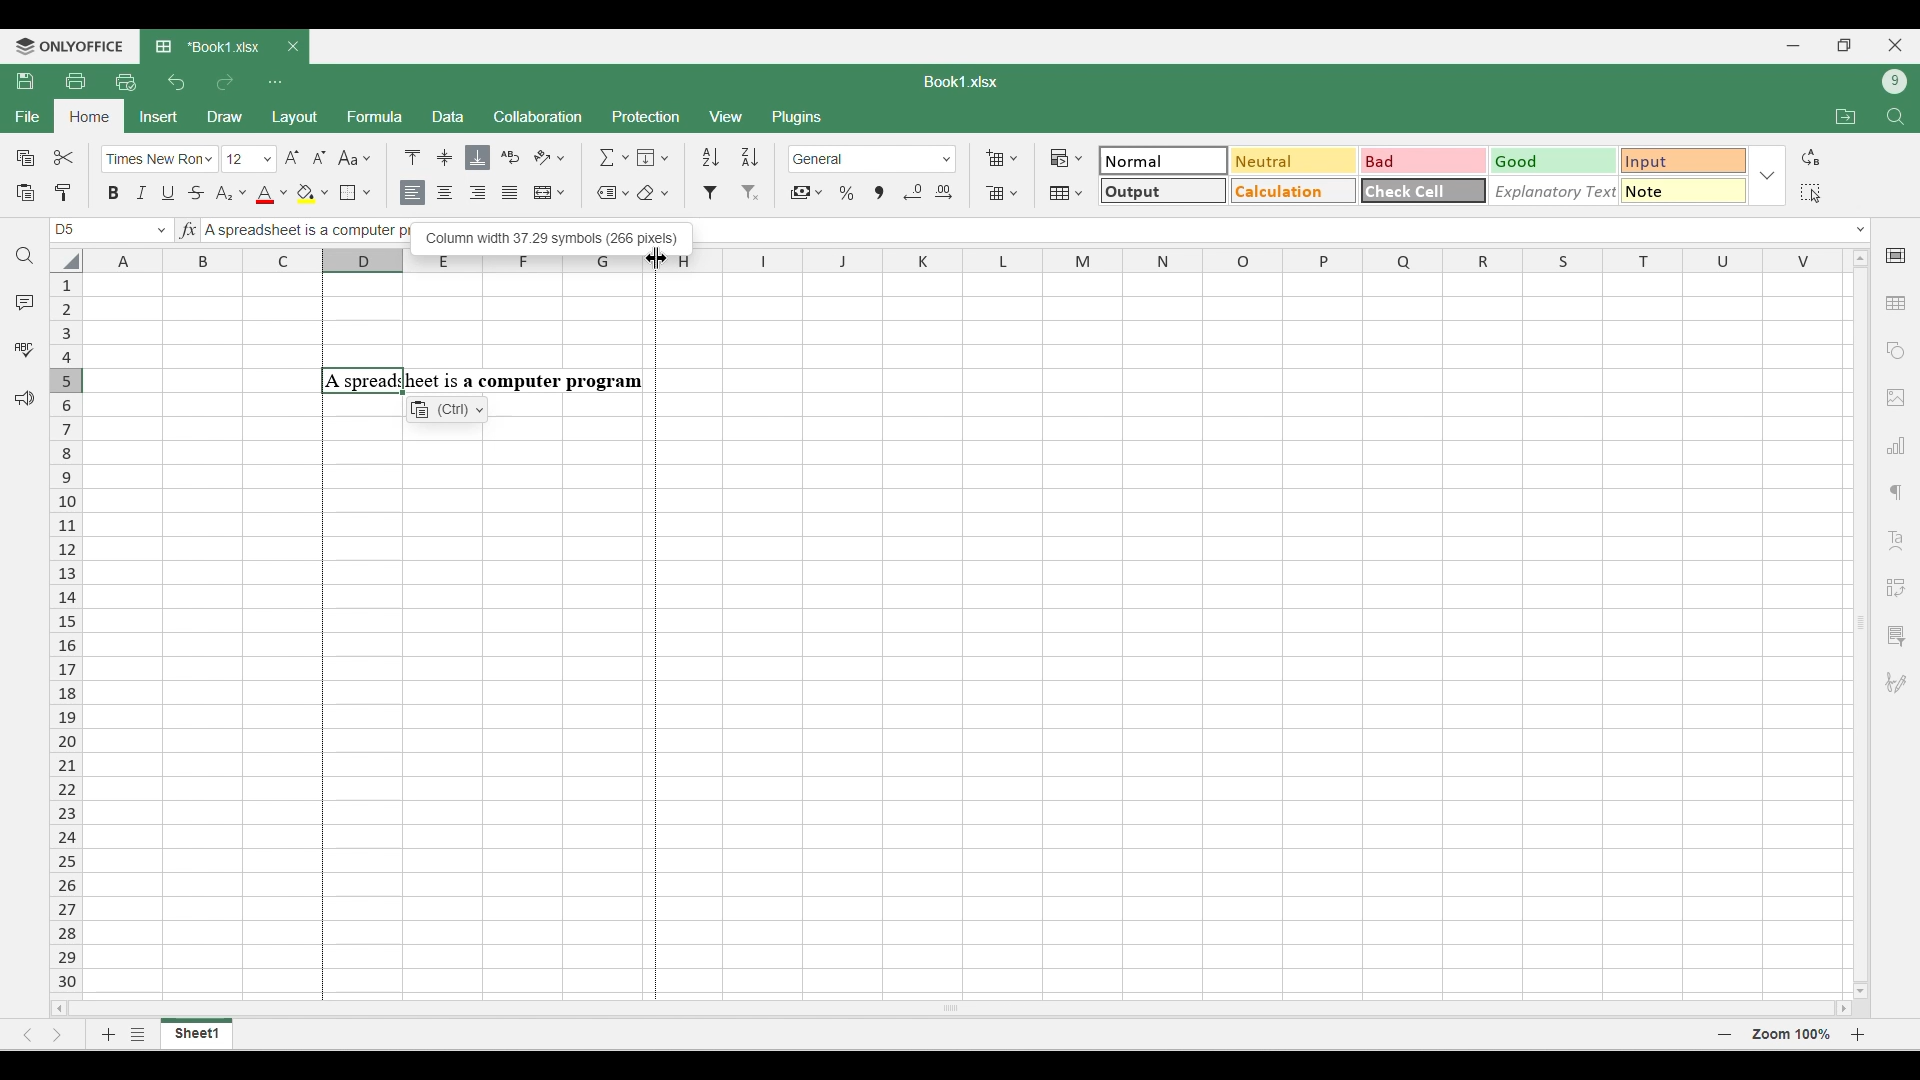  Describe the element at coordinates (1424, 176) in the screenshot. I see `Cell type options` at that location.